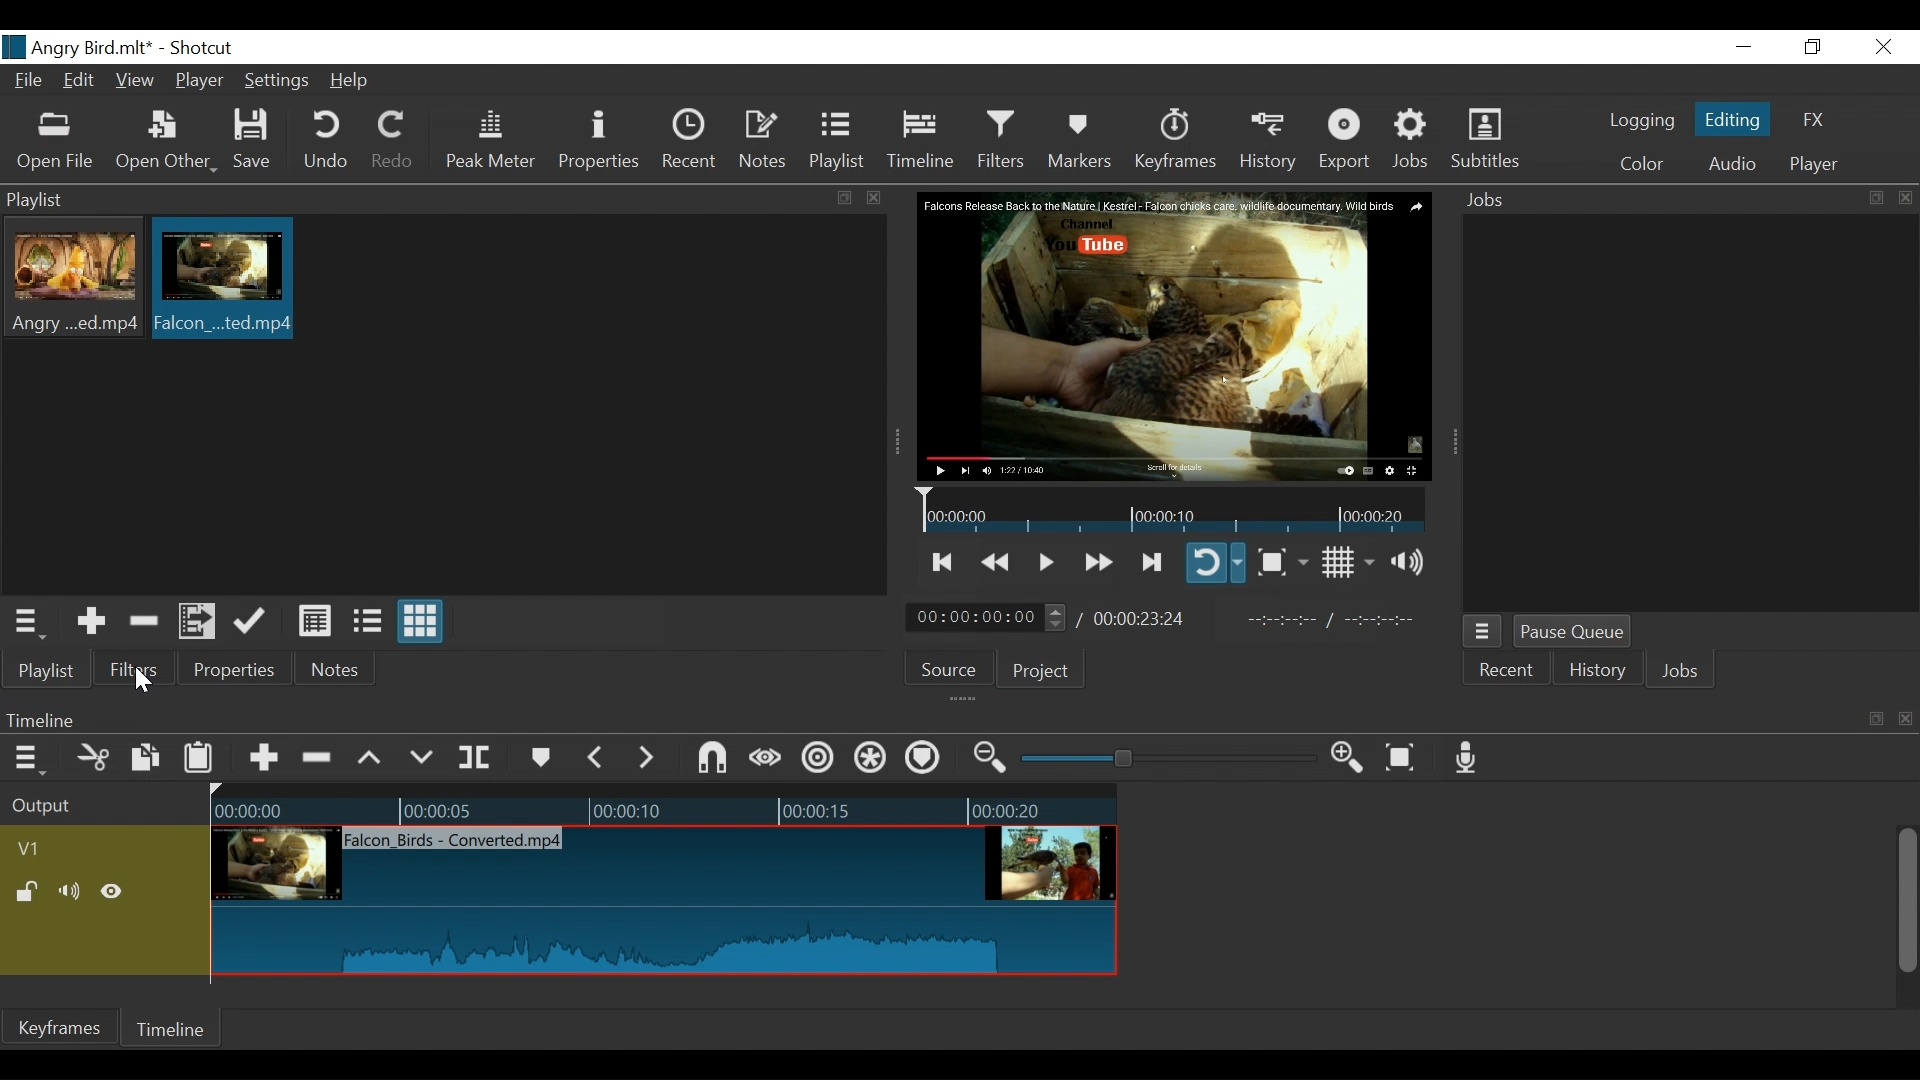  What do you see at coordinates (31, 622) in the screenshot?
I see `Playlist menu` at bounding box center [31, 622].